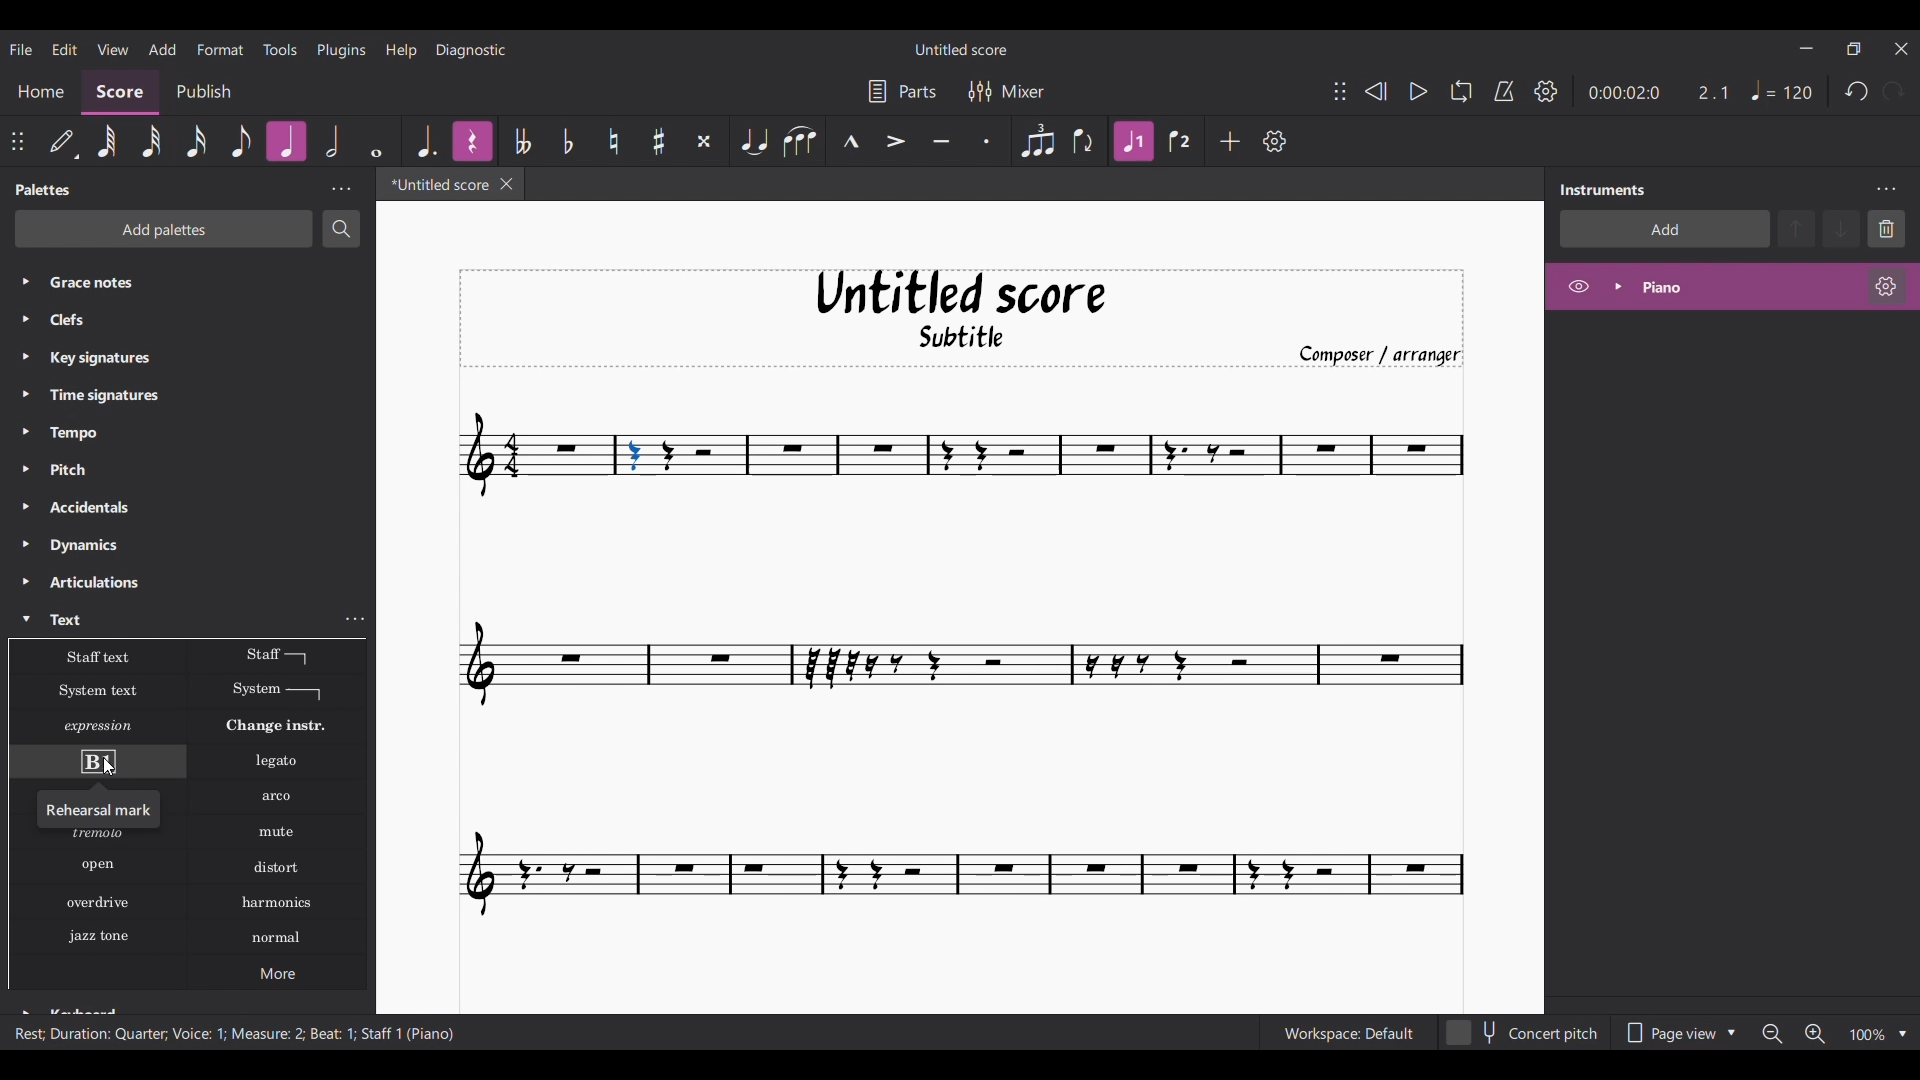 Image resolution: width=1920 pixels, height=1080 pixels. What do you see at coordinates (119, 92) in the screenshot?
I see `Score section, current selection highlighted` at bounding box center [119, 92].